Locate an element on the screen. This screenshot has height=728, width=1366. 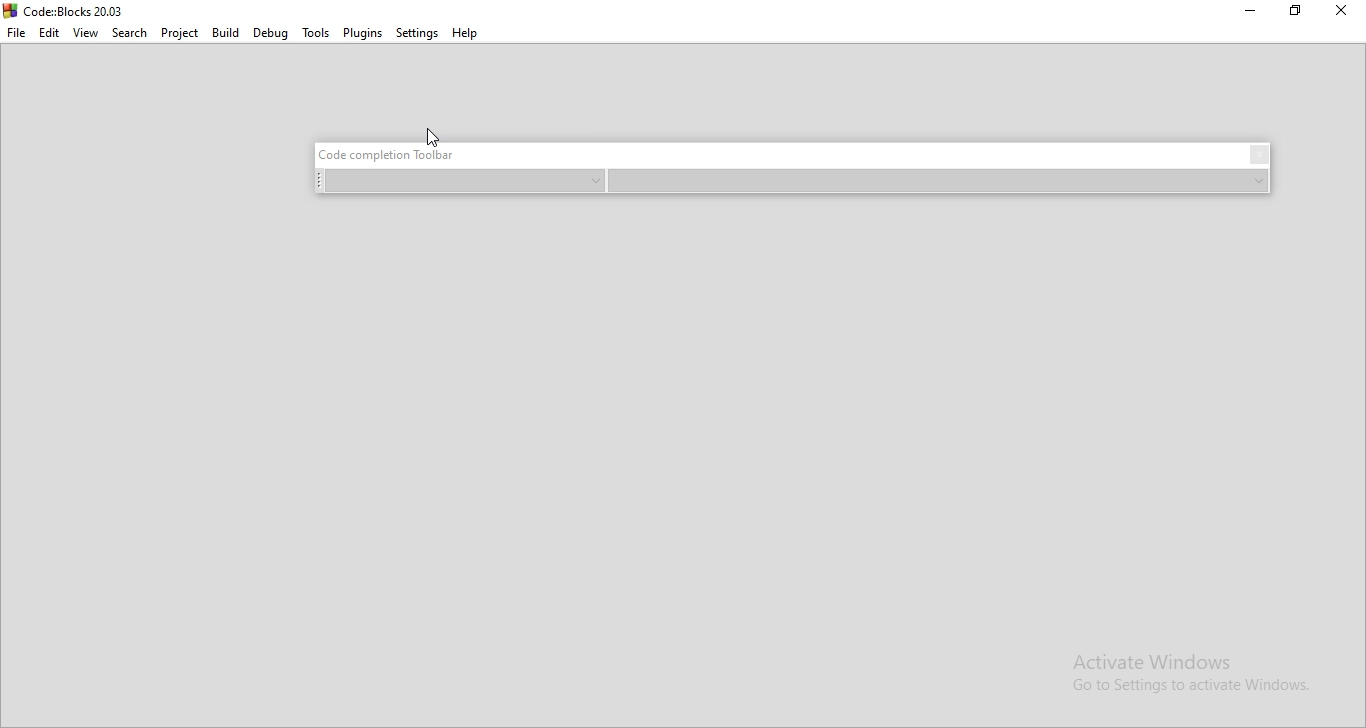
Help is located at coordinates (468, 34).